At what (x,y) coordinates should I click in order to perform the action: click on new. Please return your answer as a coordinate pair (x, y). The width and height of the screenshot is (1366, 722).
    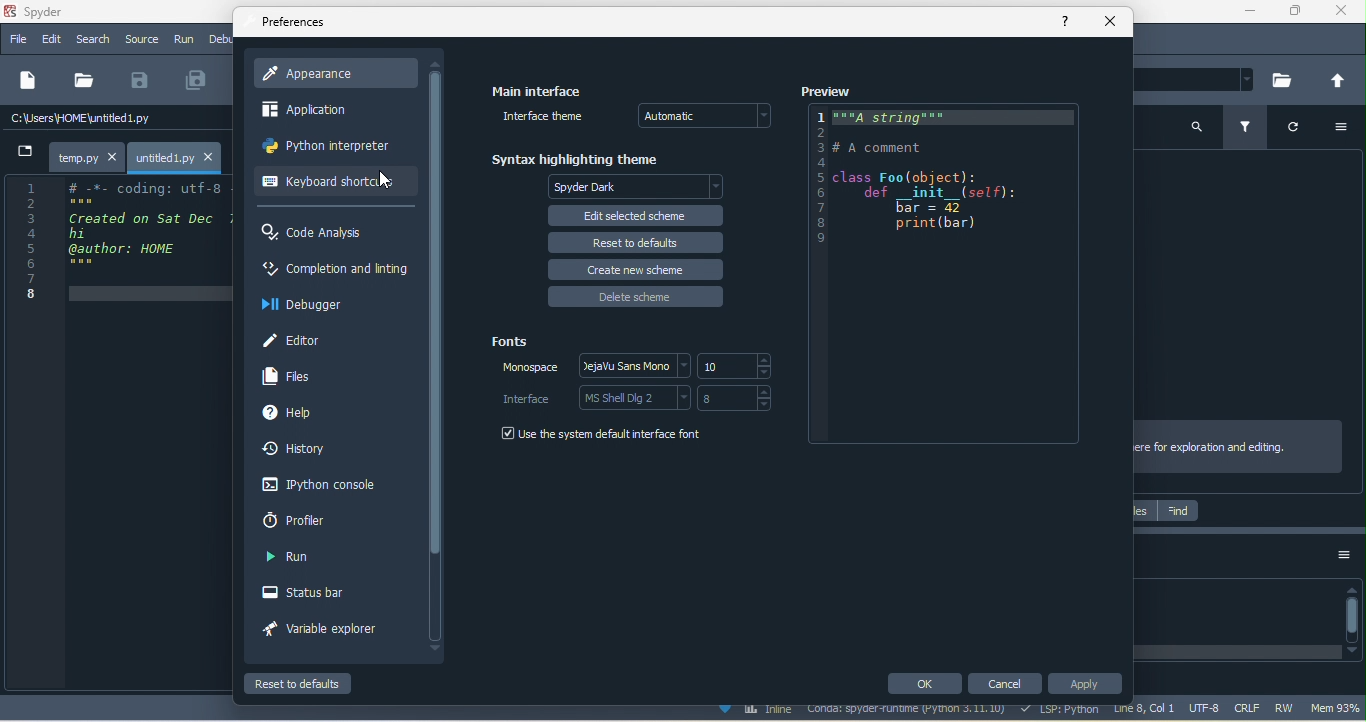
    Looking at the image, I should click on (29, 81).